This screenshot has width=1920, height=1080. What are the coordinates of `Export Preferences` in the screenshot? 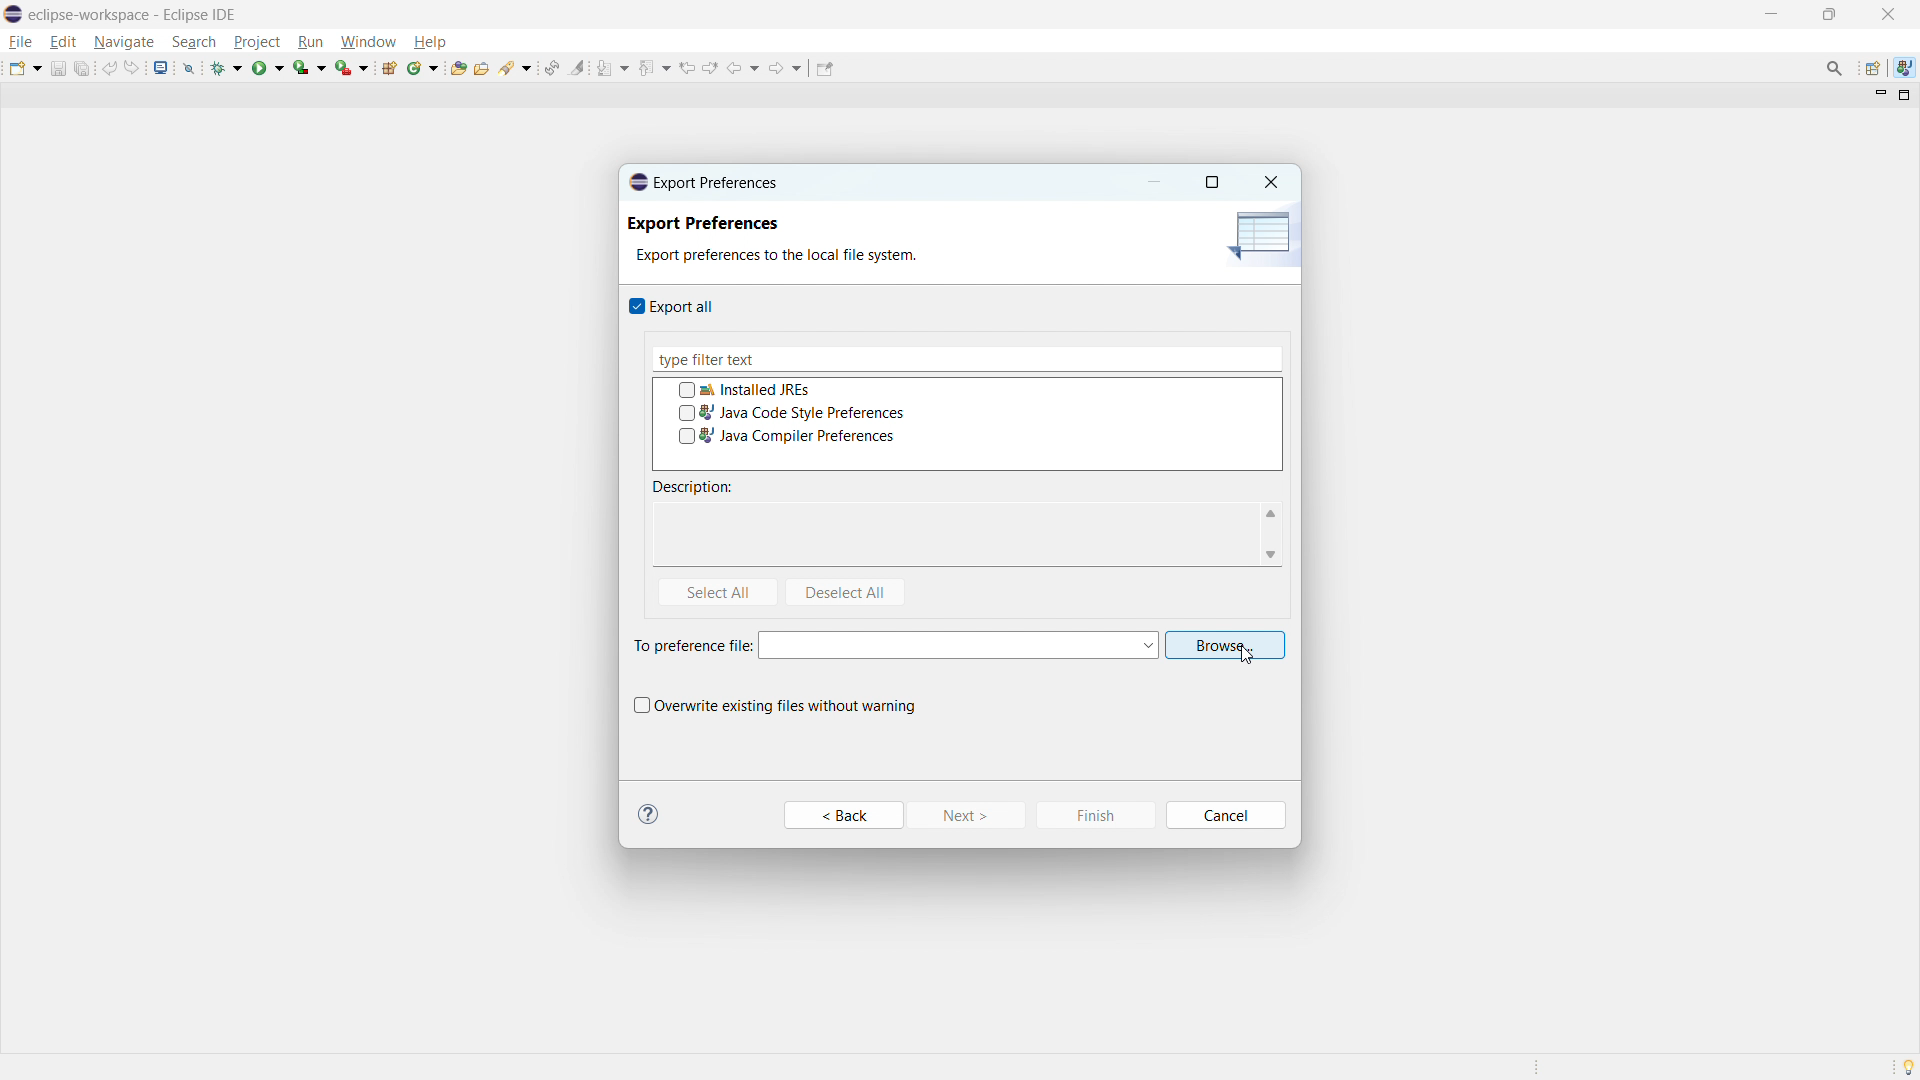 It's located at (707, 220).